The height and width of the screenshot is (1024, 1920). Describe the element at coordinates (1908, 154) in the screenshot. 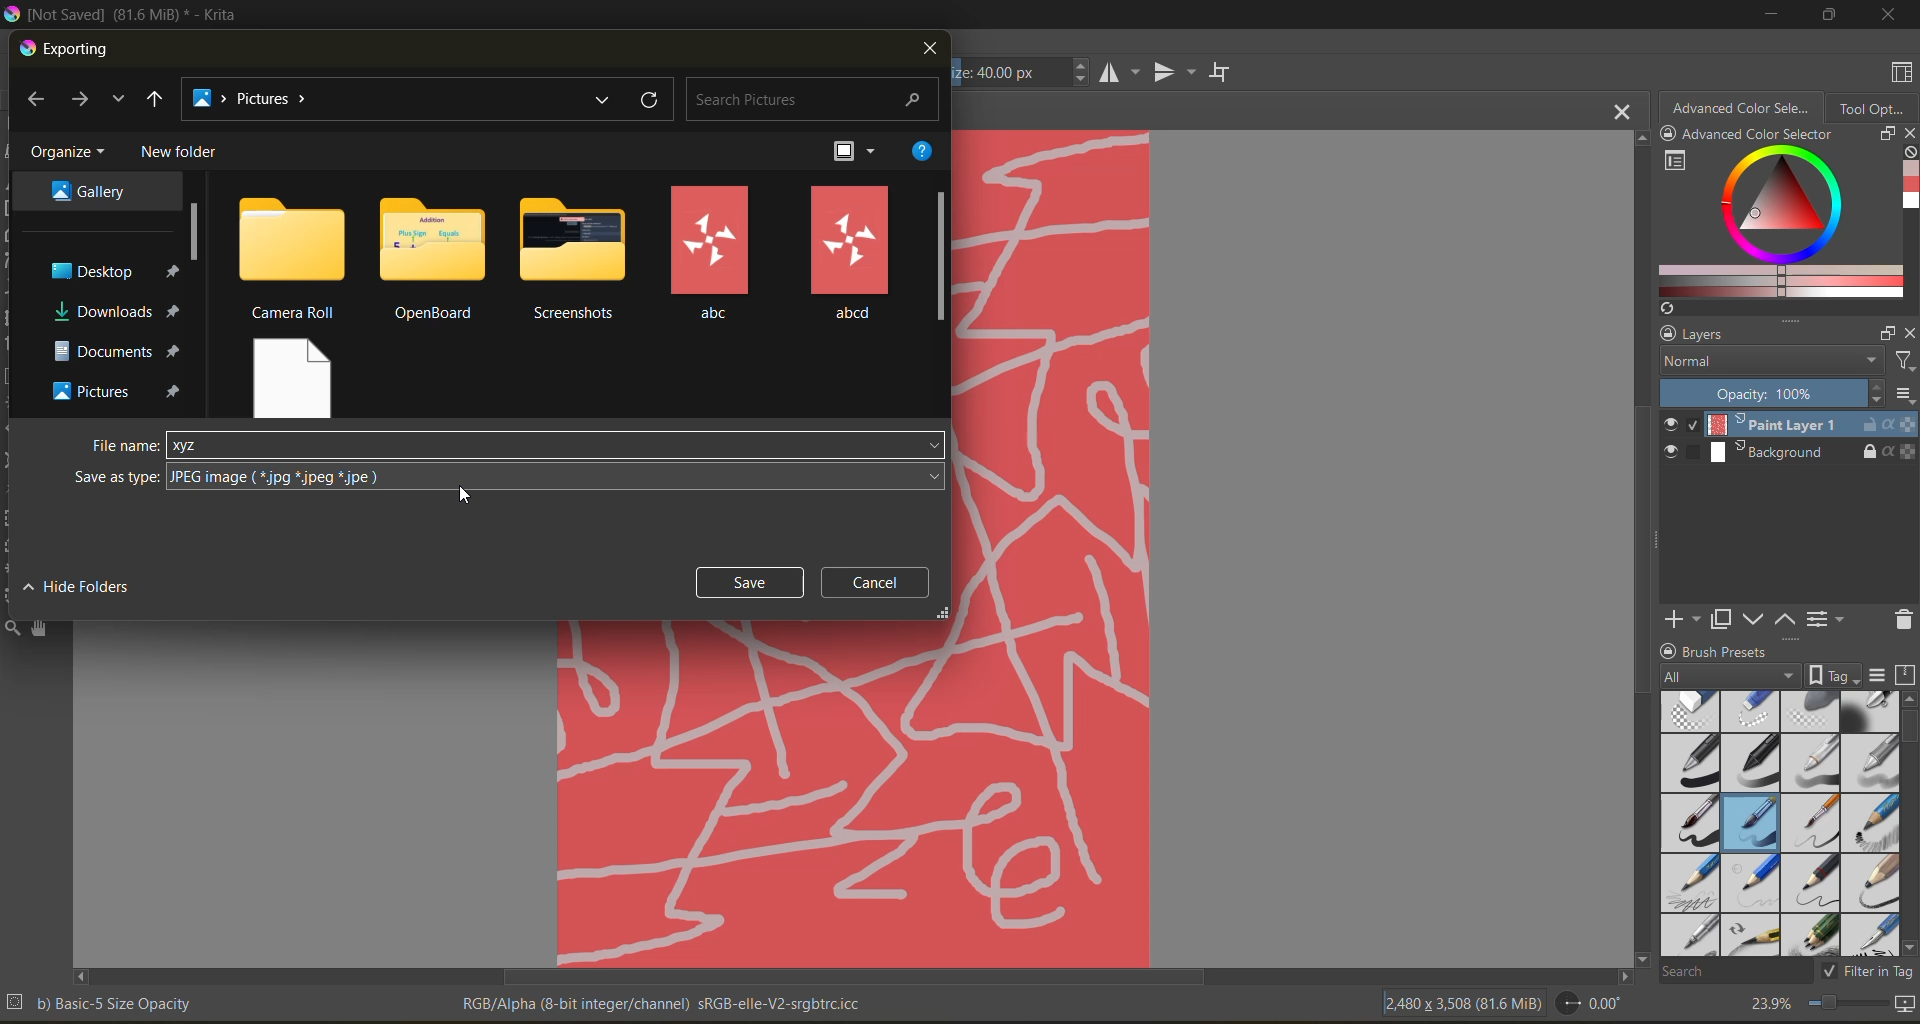

I see `clear all color history` at that location.